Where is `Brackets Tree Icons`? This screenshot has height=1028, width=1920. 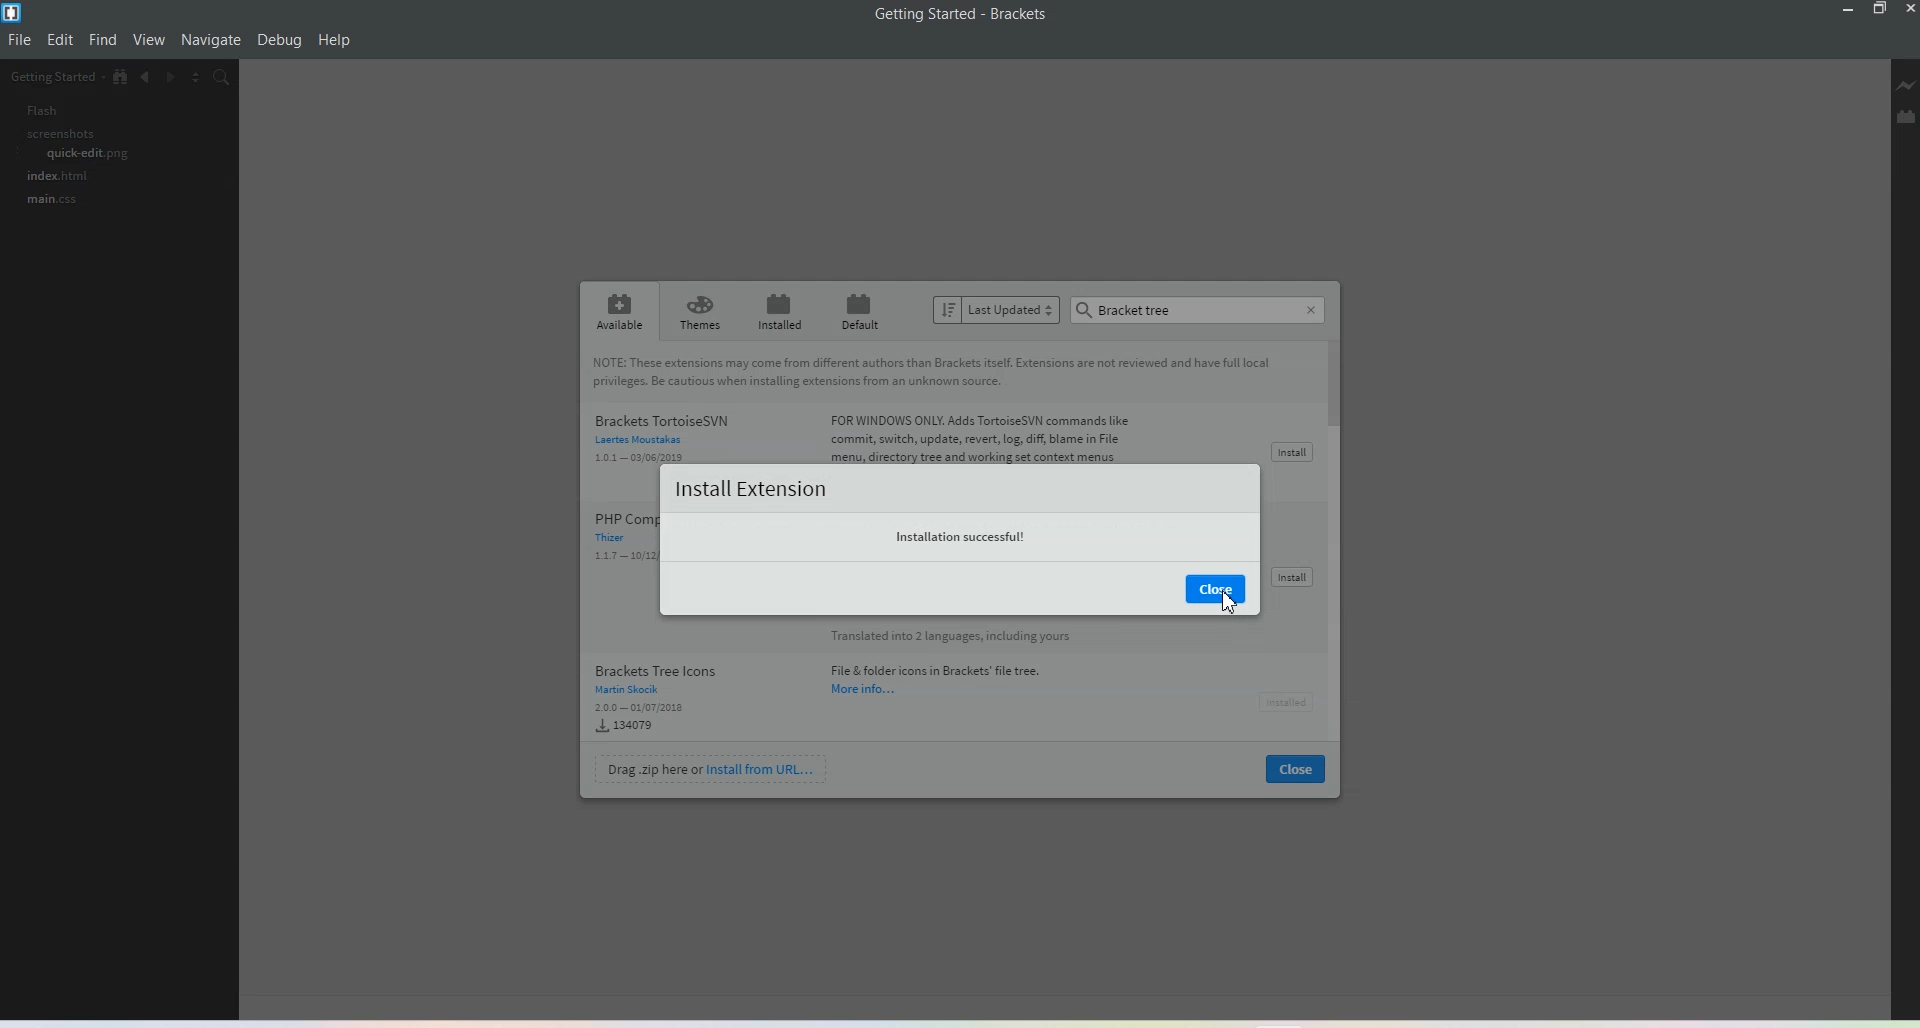
Brackets Tree Icons is located at coordinates (841, 679).